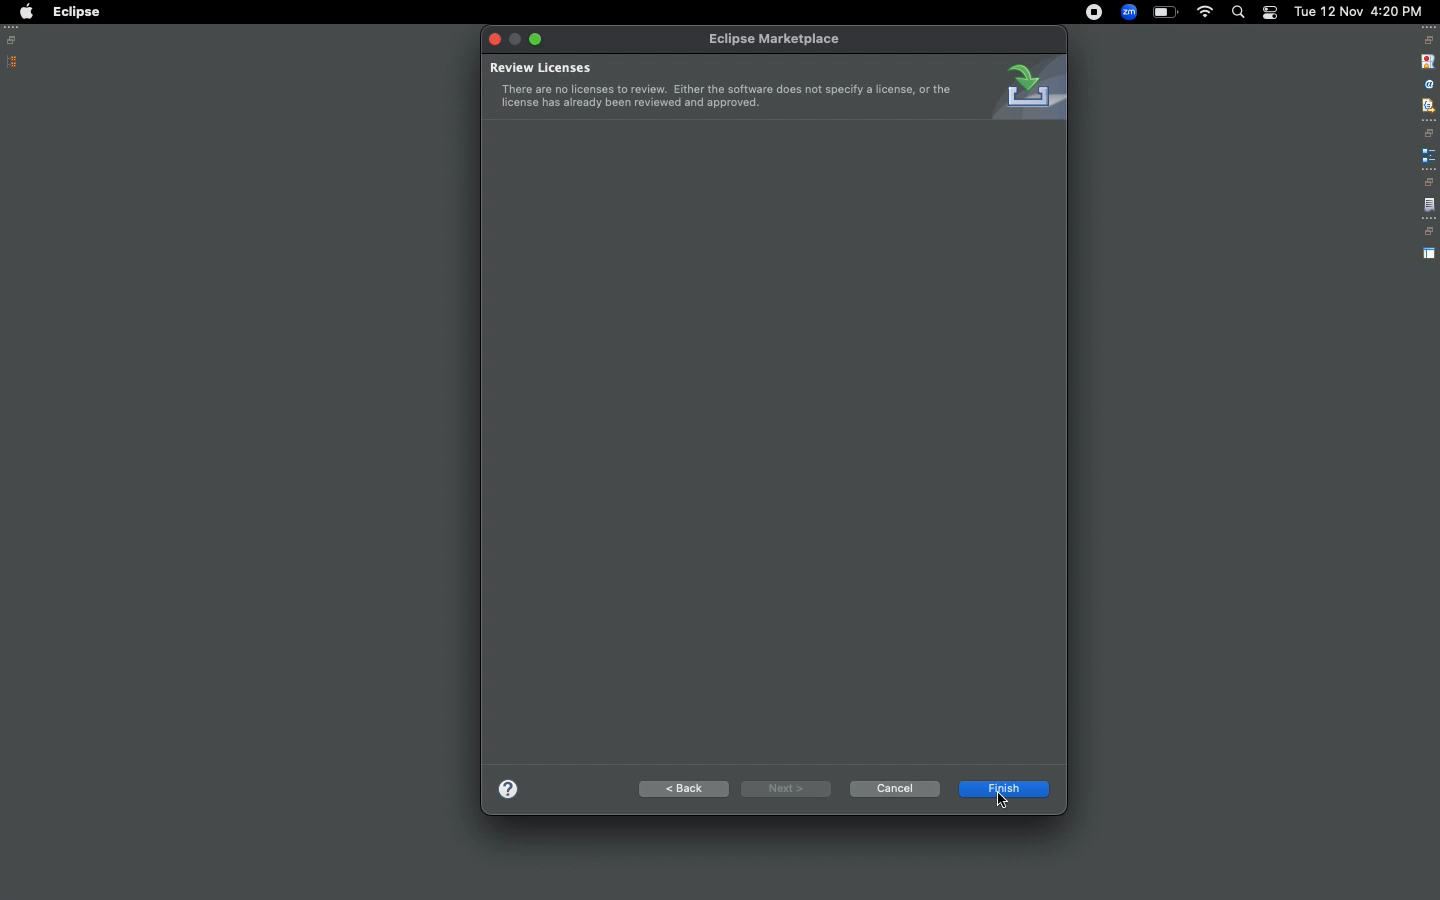 Image resolution: width=1440 pixels, height=900 pixels. What do you see at coordinates (1360, 10) in the screenshot?
I see `Date/time` at bounding box center [1360, 10].